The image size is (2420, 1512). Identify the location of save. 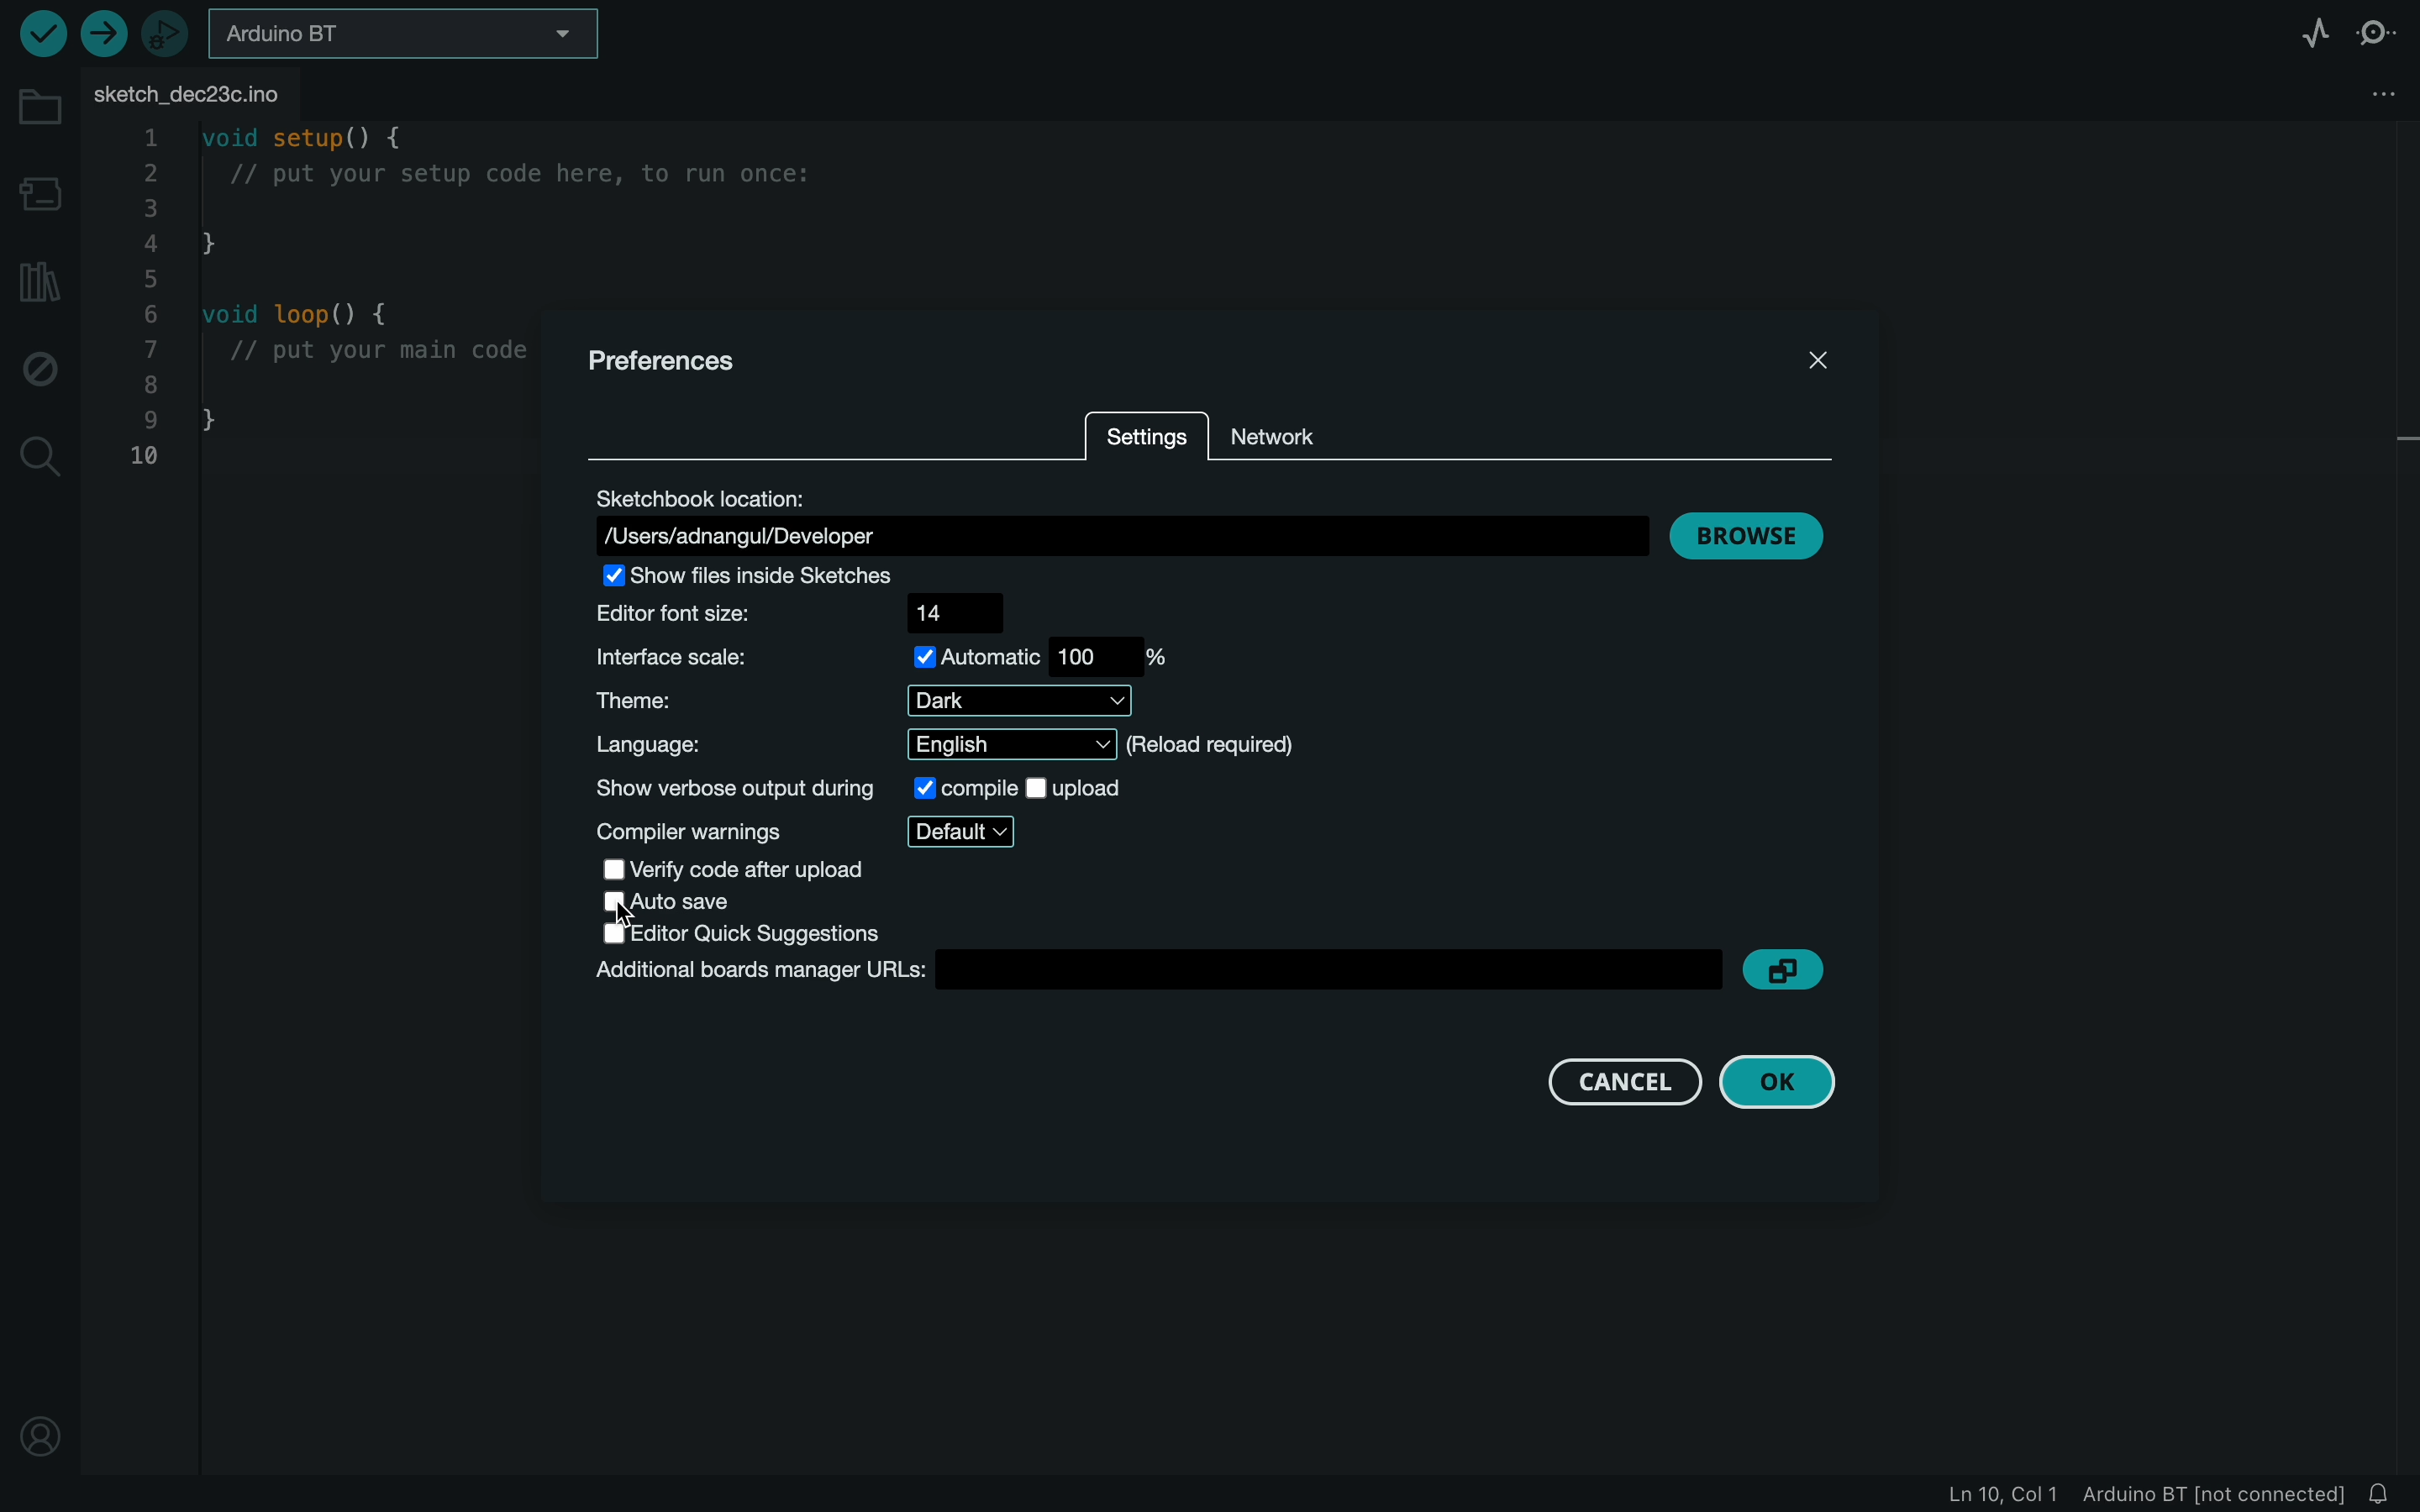
(686, 902).